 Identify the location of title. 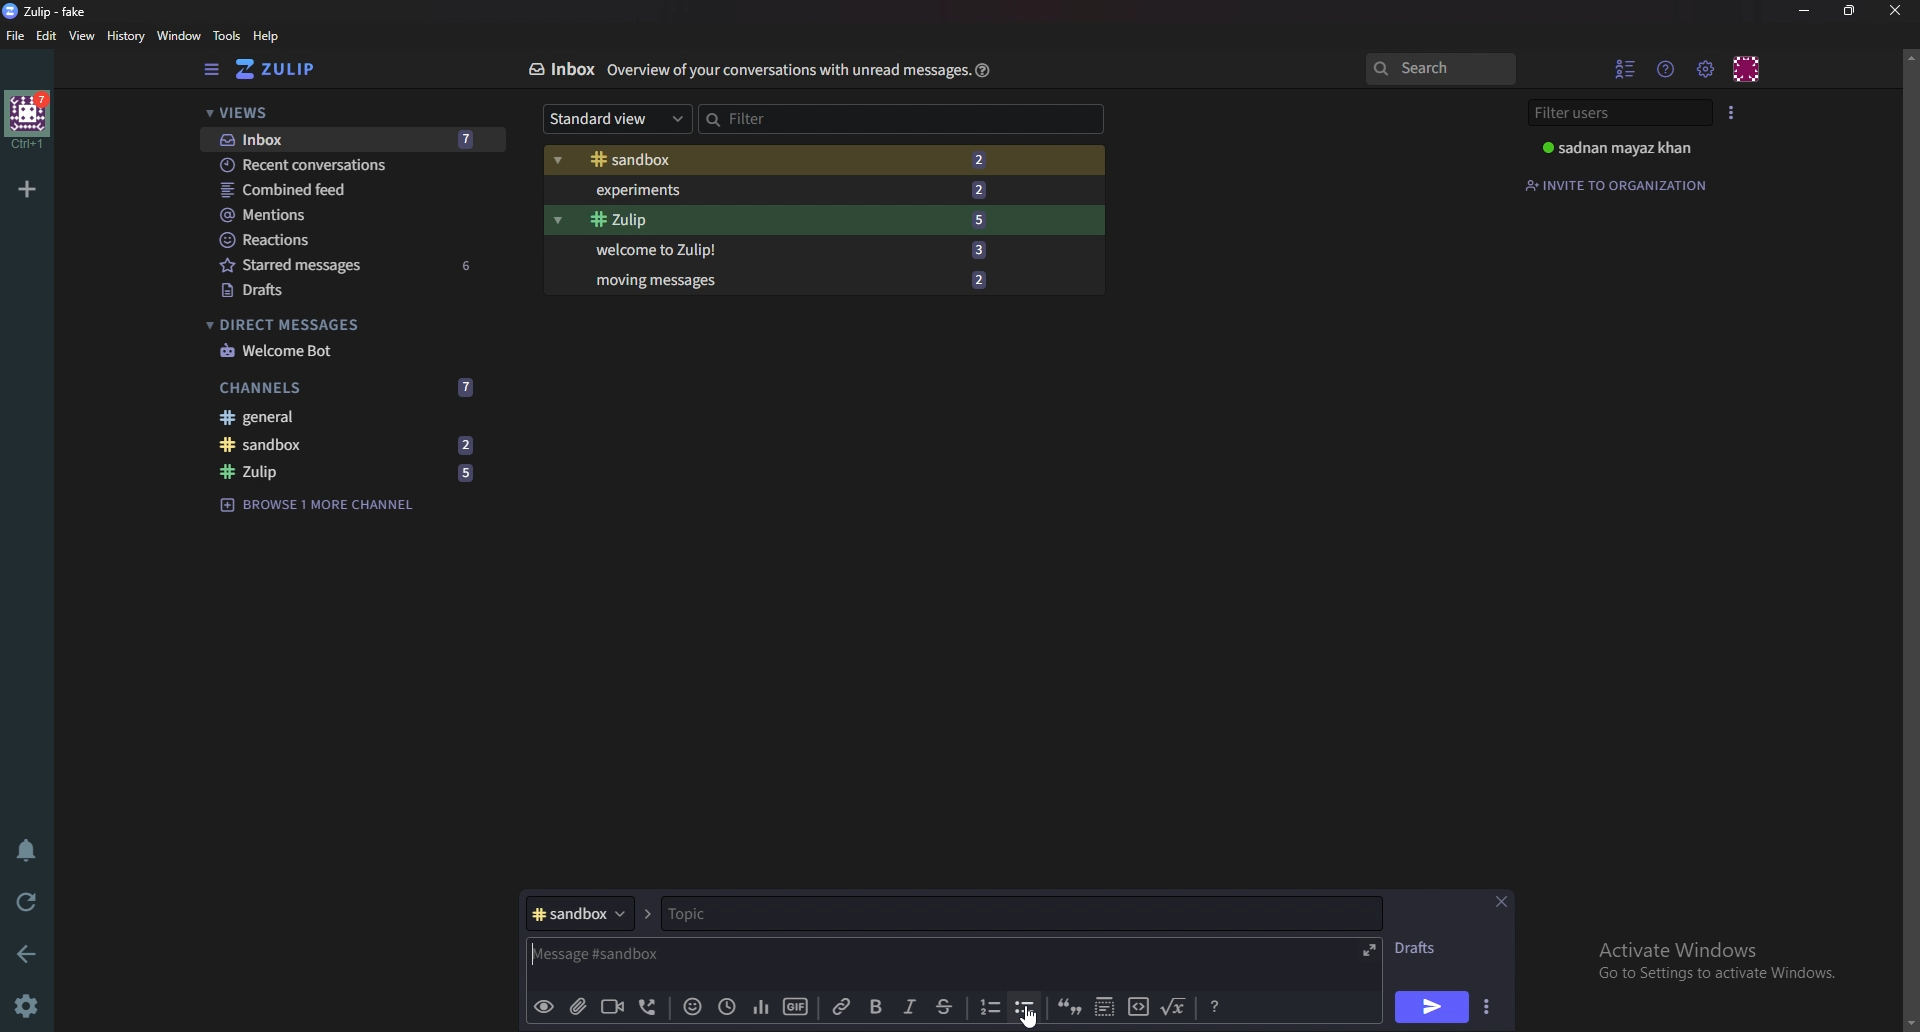
(55, 11).